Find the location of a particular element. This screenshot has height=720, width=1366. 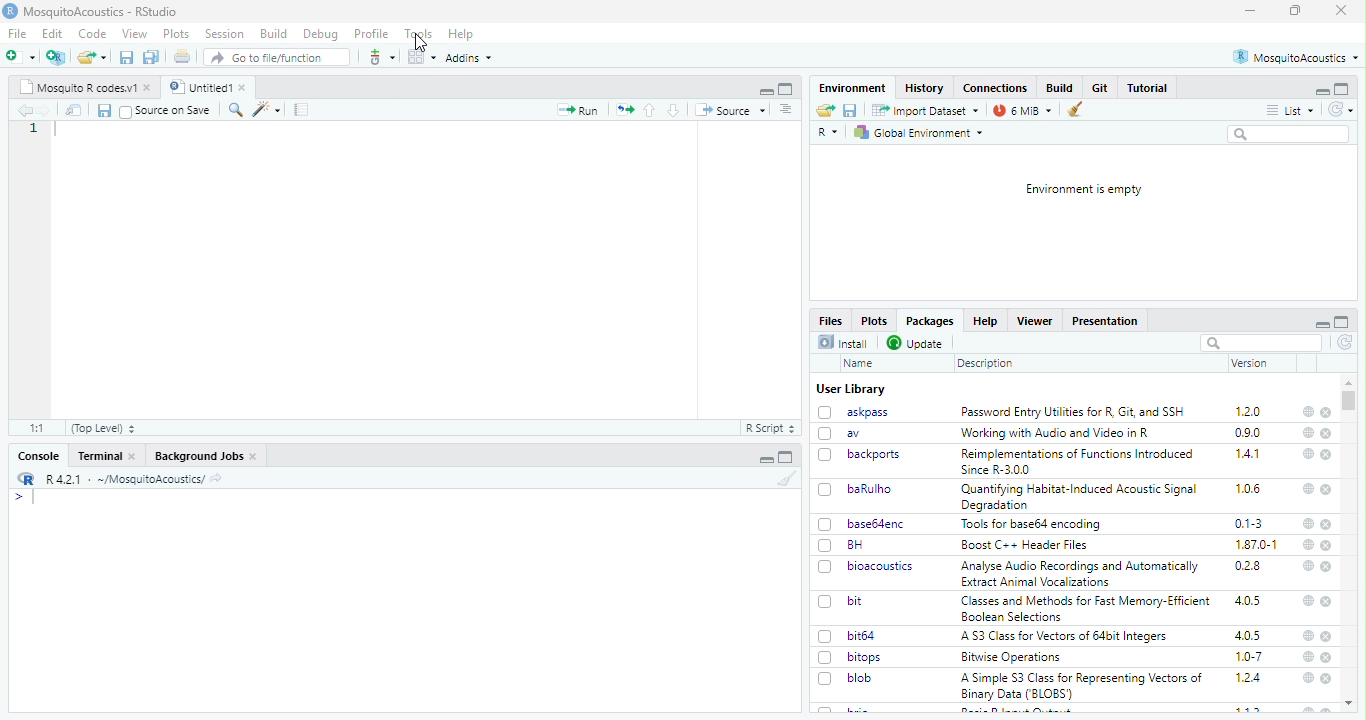

141 is located at coordinates (1249, 454).